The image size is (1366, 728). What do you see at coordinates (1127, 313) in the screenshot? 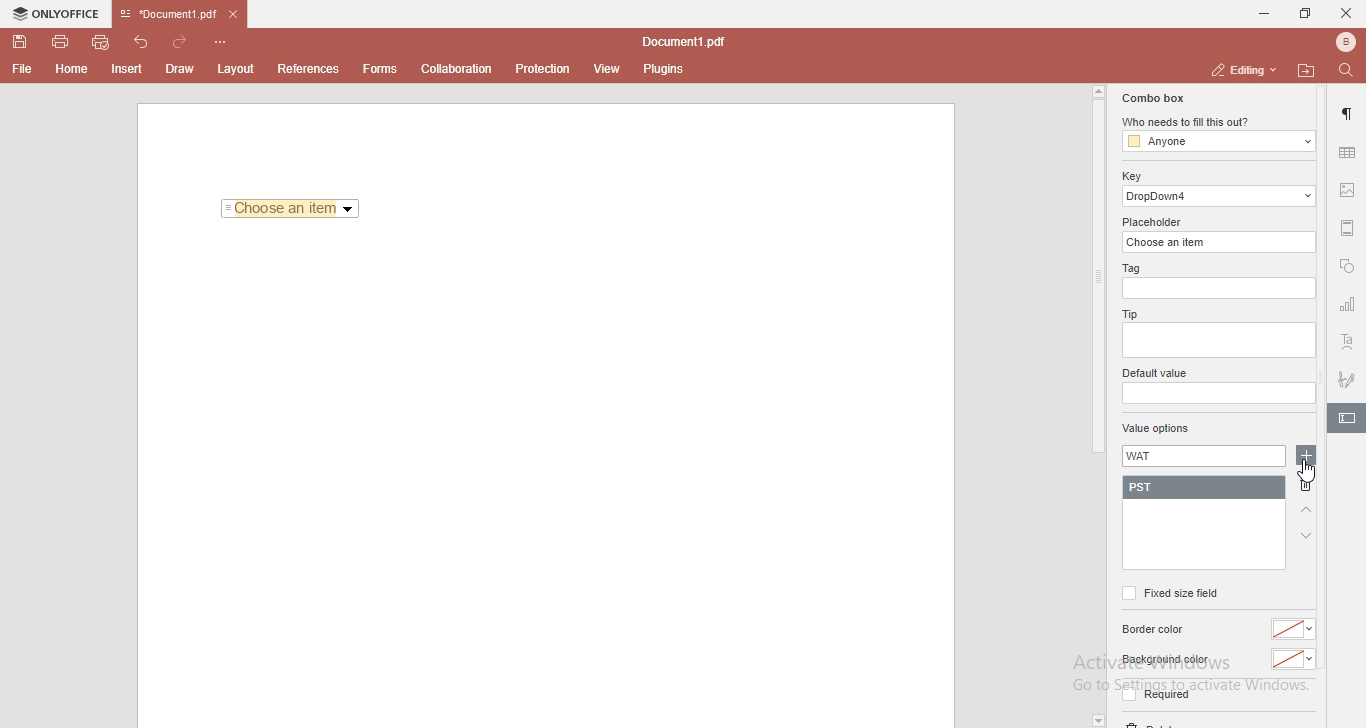
I see `tip` at bounding box center [1127, 313].